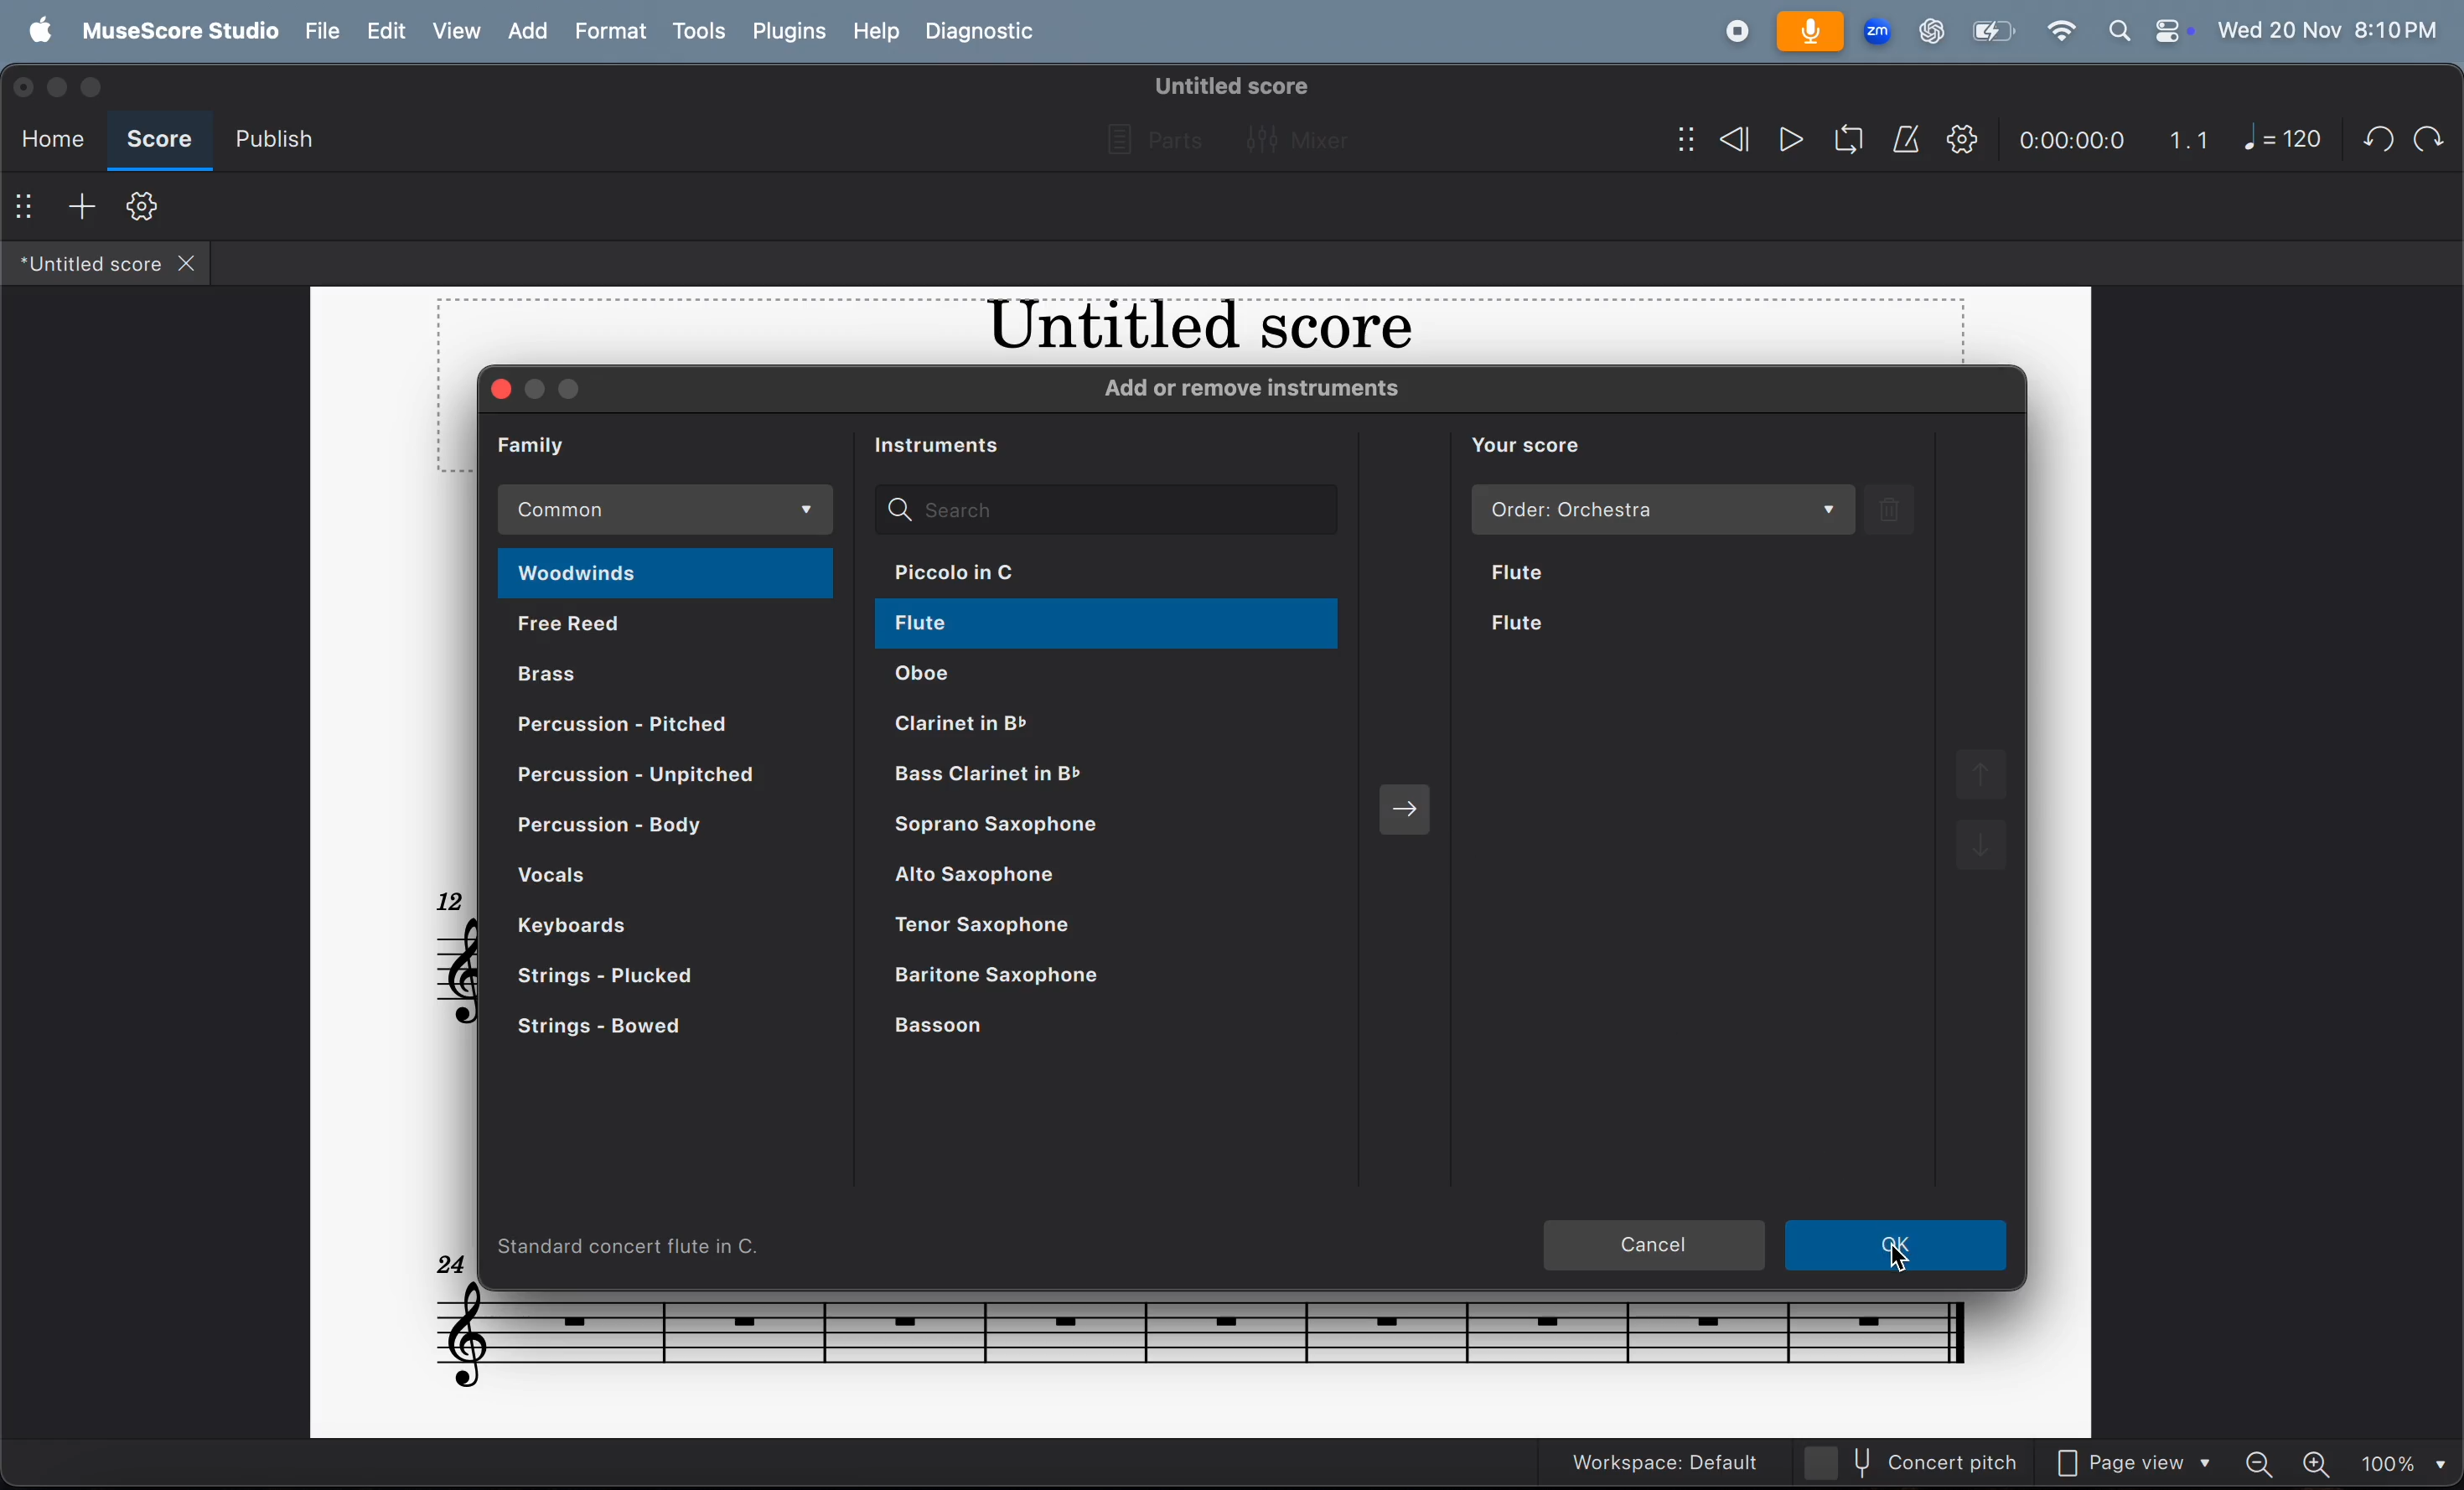 The height and width of the screenshot is (1490, 2464). Describe the element at coordinates (1842, 136) in the screenshot. I see `loop play ` at that location.